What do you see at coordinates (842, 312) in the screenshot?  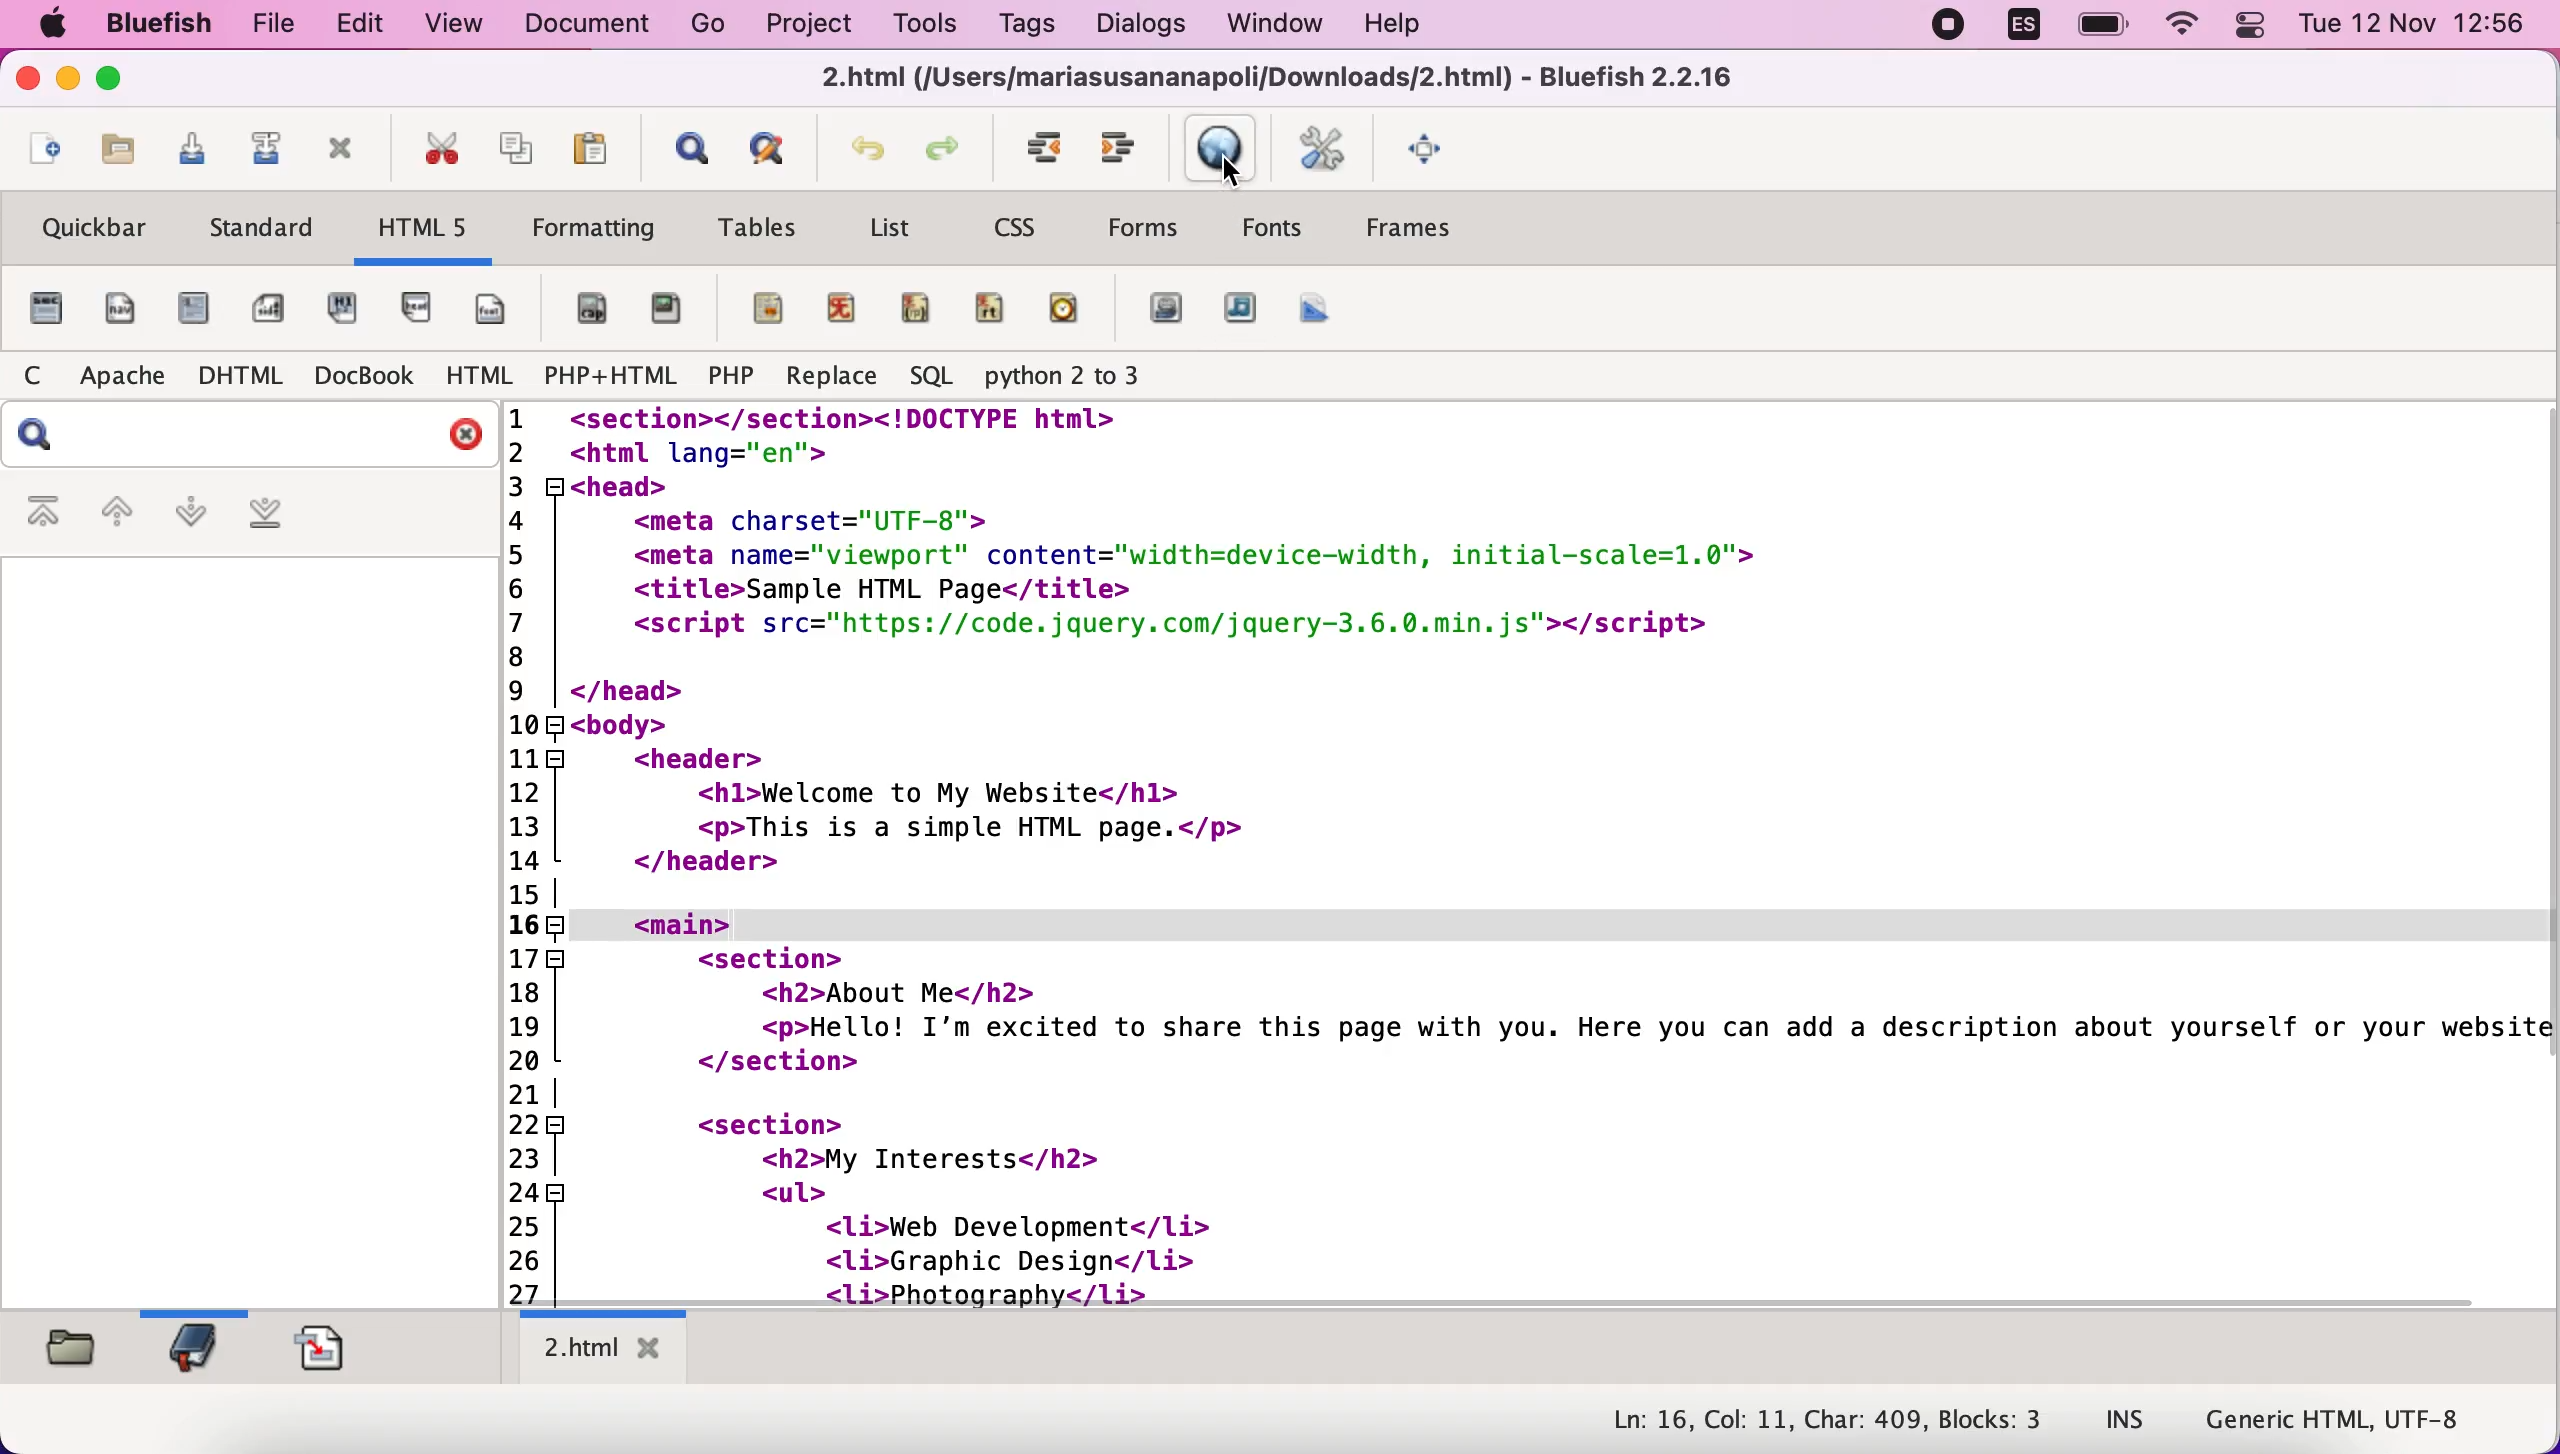 I see `center` at bounding box center [842, 312].